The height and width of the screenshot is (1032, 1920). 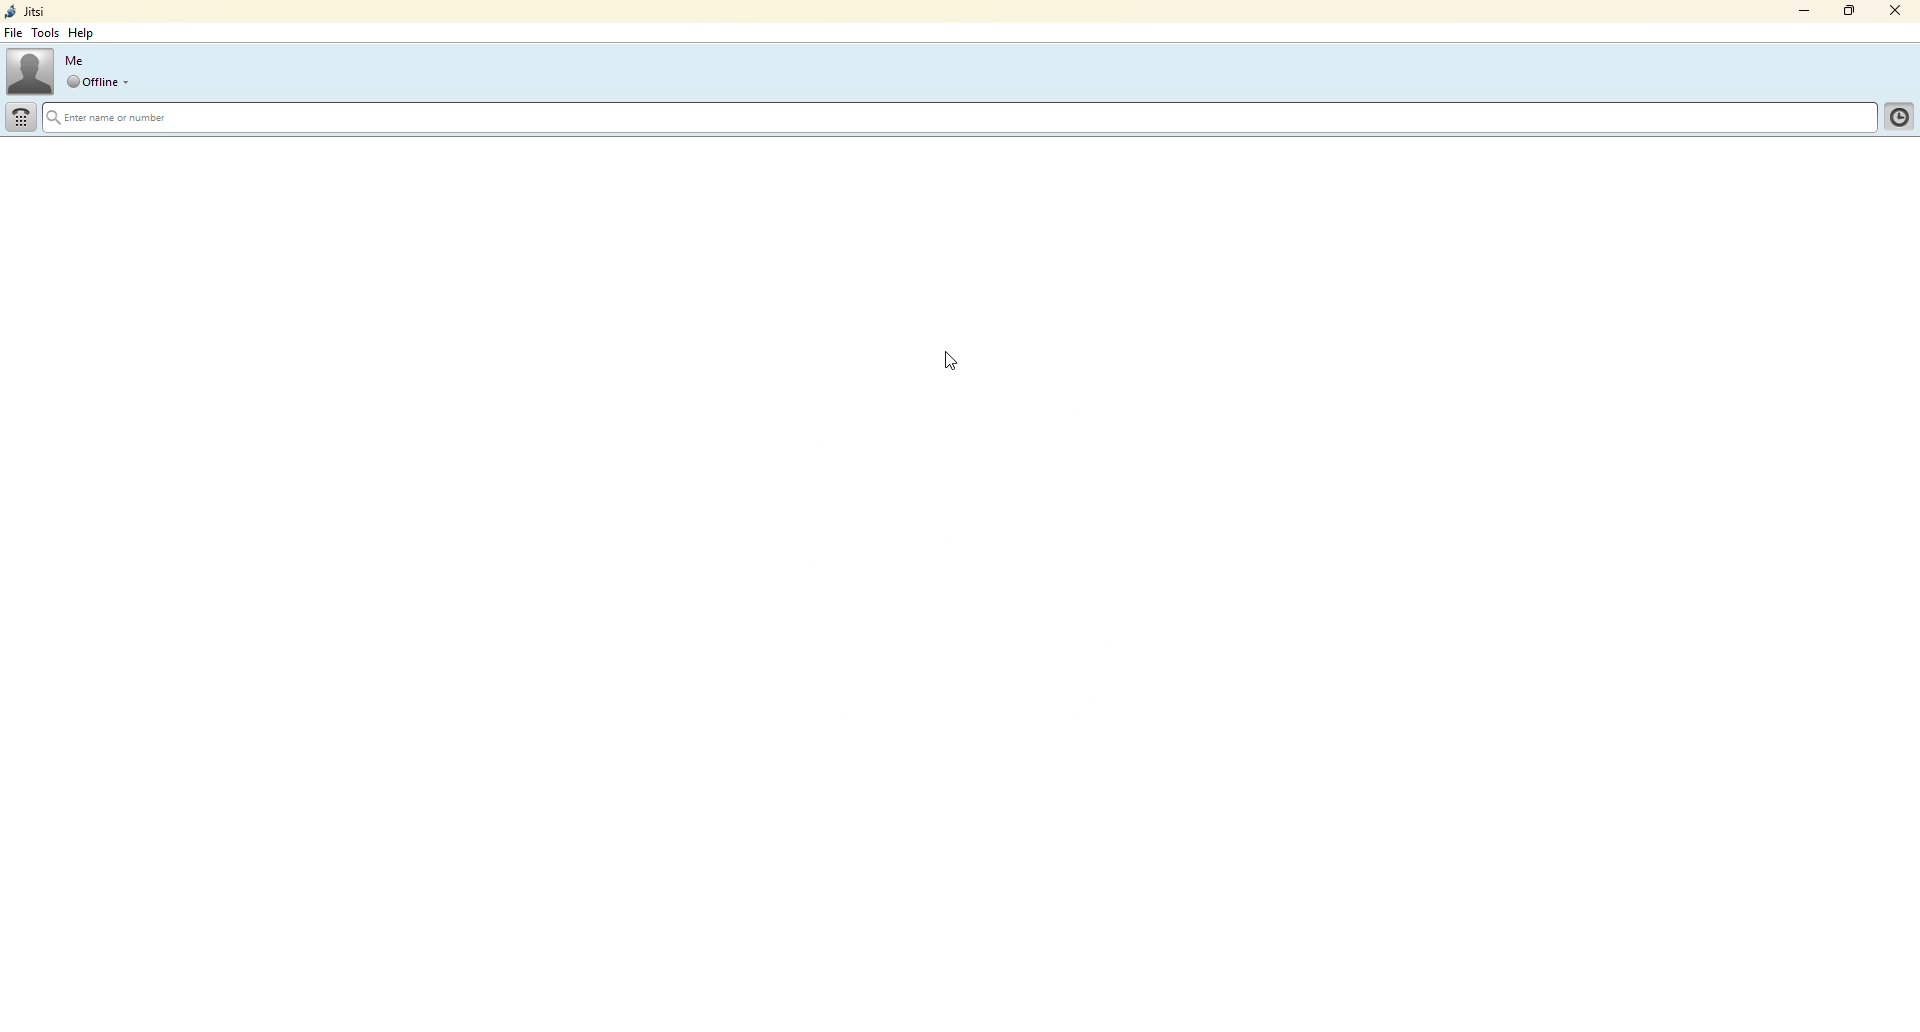 I want to click on enter name or number, so click(x=114, y=120).